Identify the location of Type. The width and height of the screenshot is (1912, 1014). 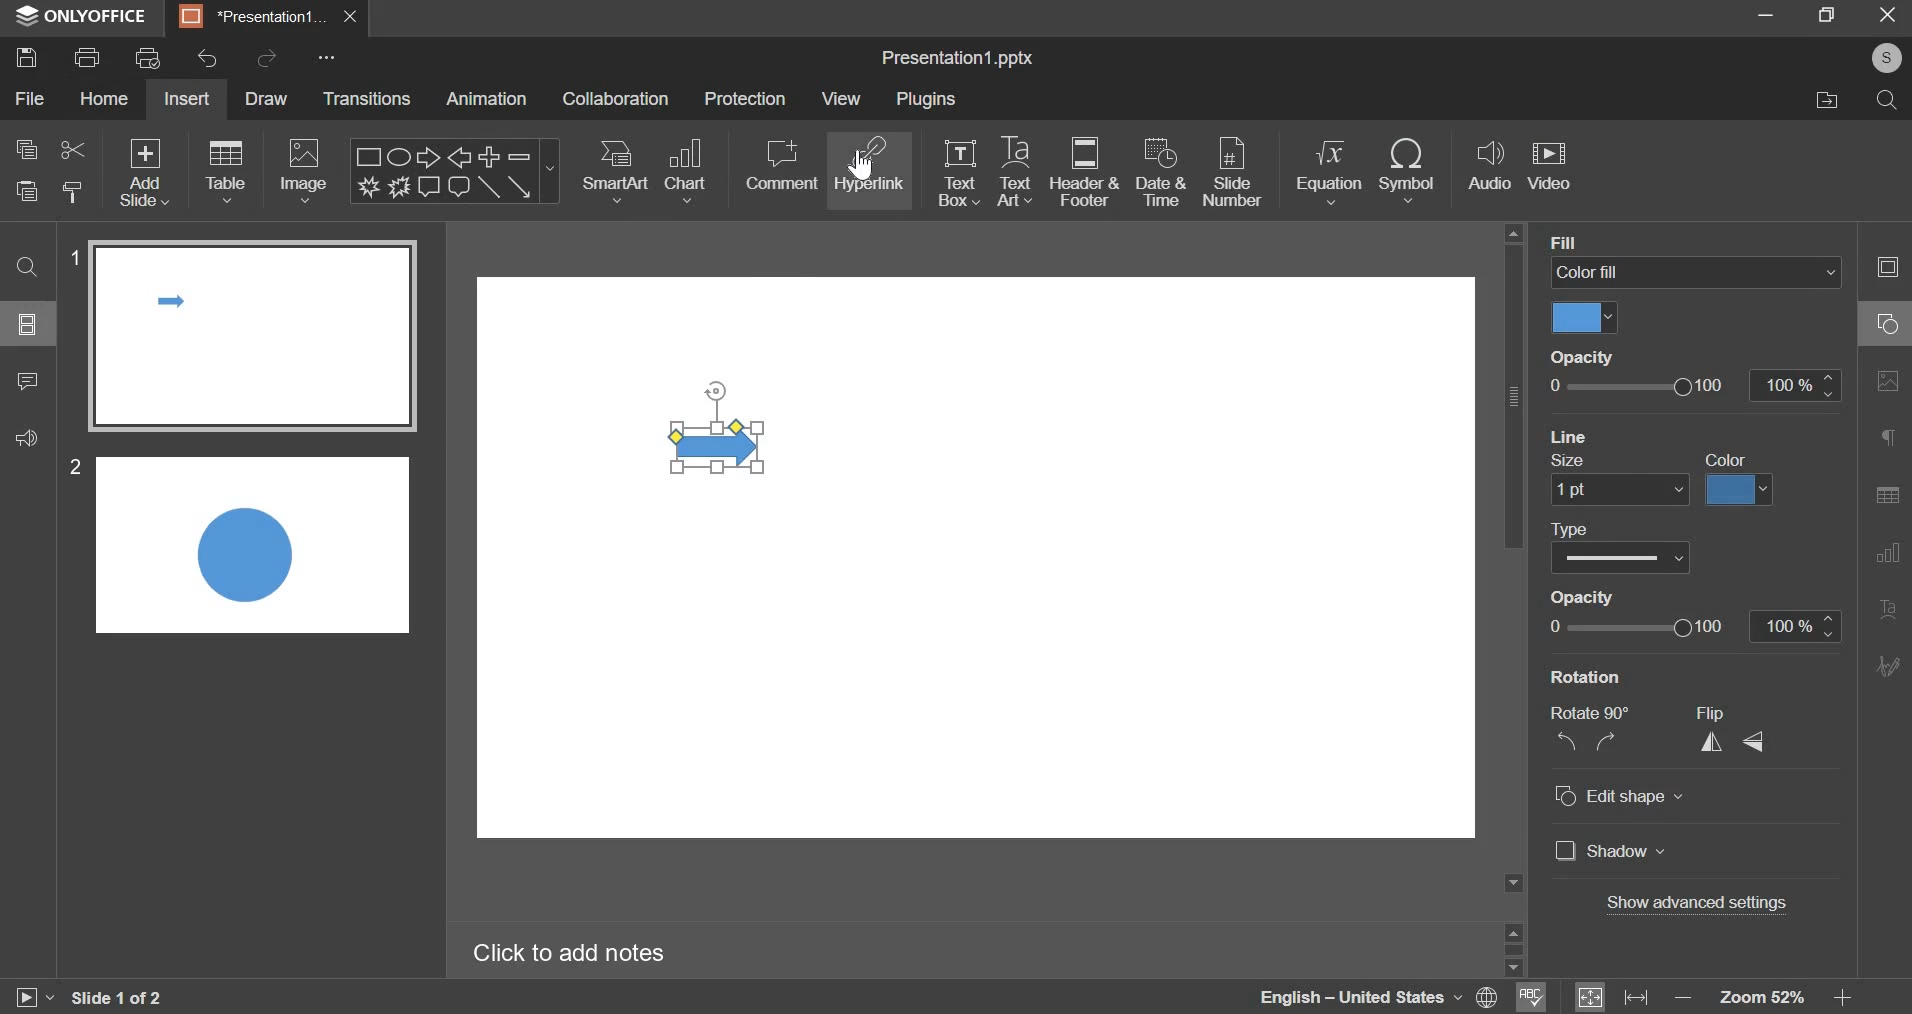
(1570, 530).